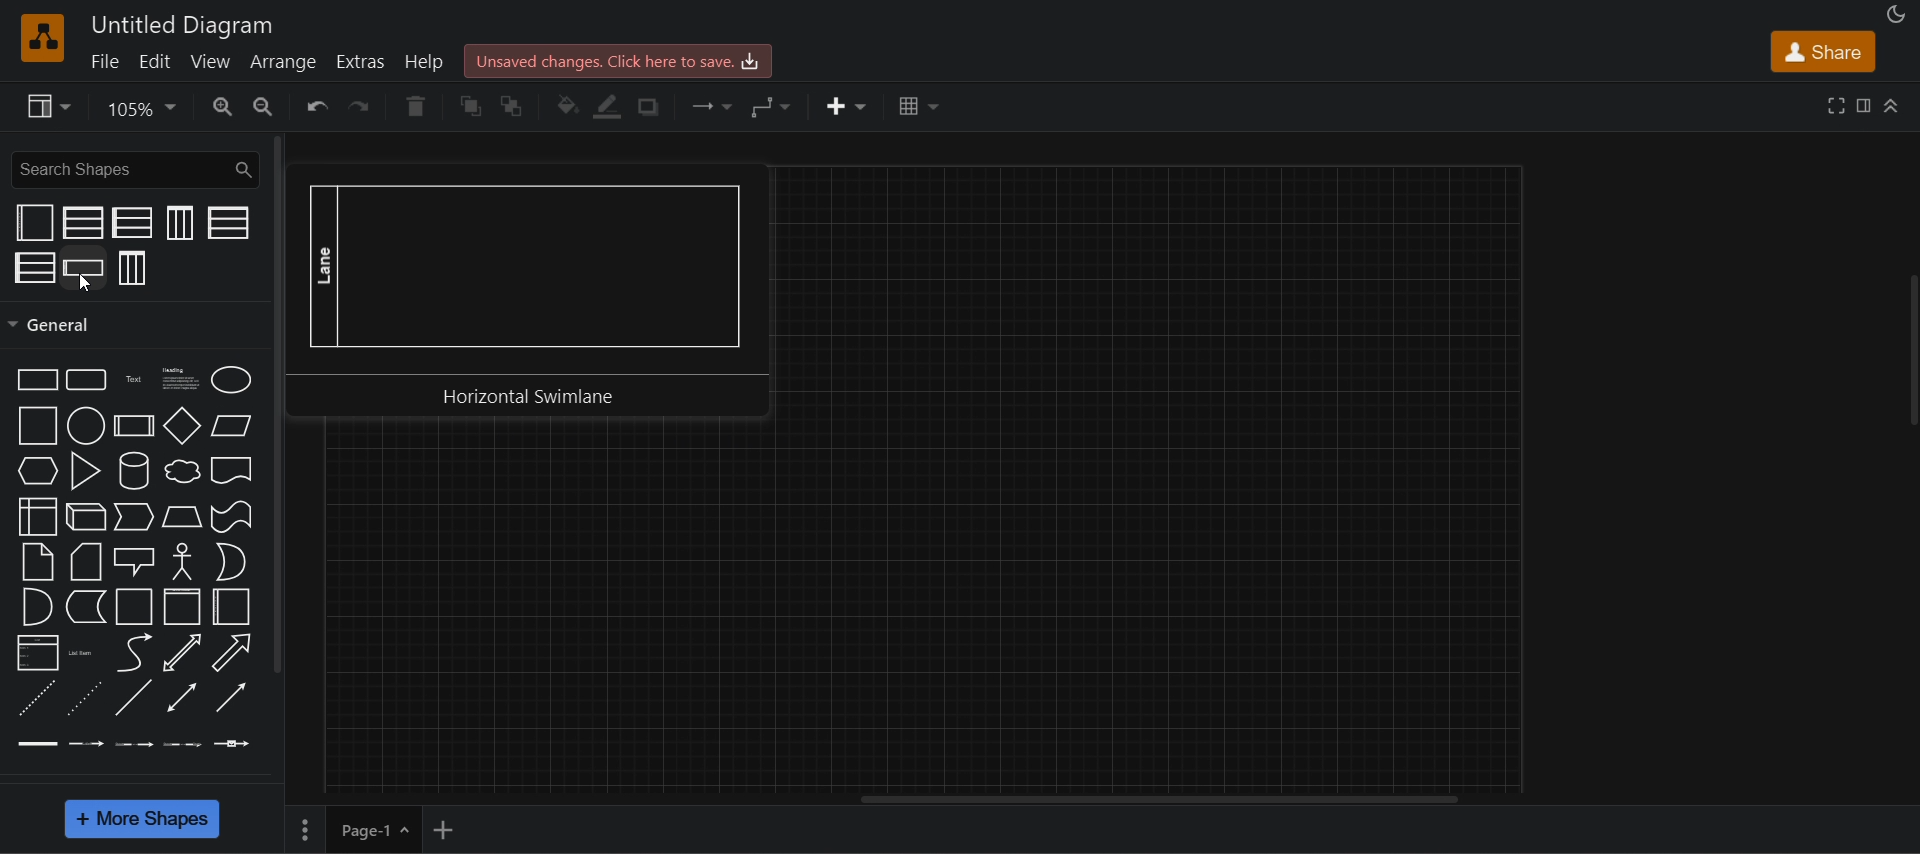 This screenshot has height=854, width=1920. What do you see at coordinates (135, 223) in the screenshot?
I see `horizontal pool 2` at bounding box center [135, 223].